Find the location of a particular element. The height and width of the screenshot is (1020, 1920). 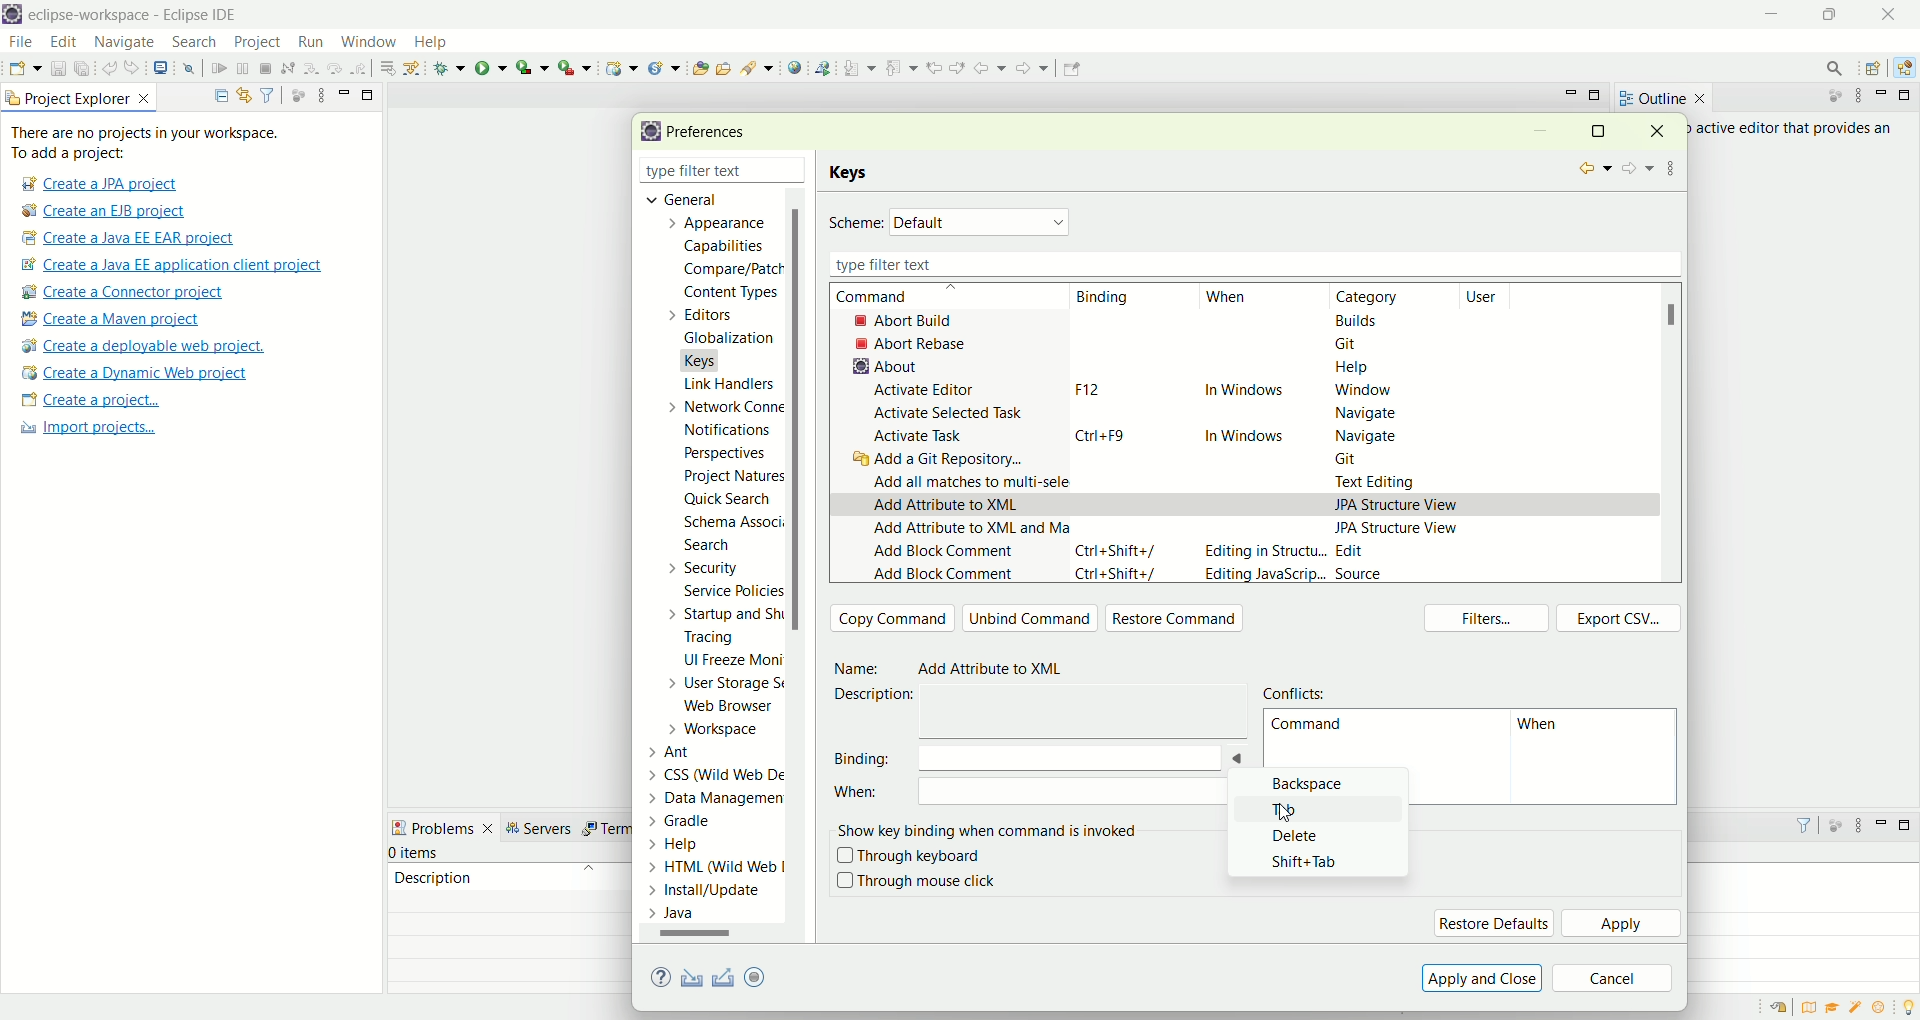

collapse all is located at coordinates (216, 96).